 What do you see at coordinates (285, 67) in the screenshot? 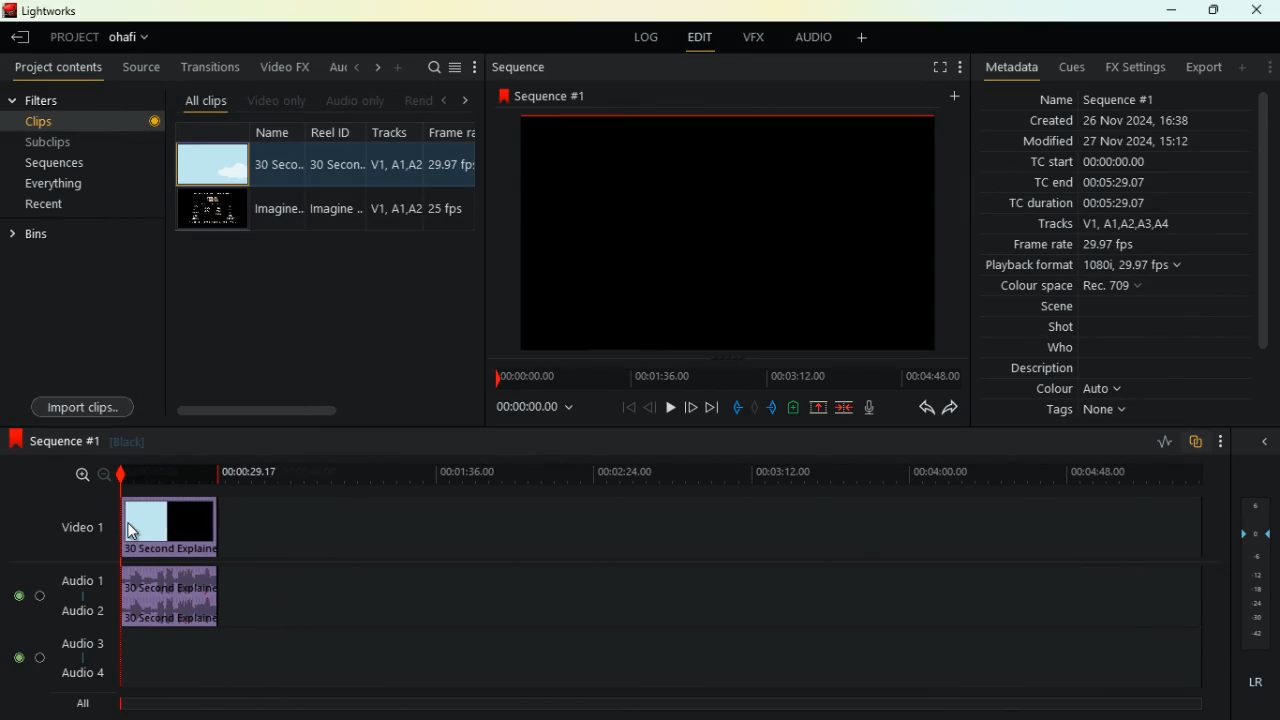
I see `video fx` at bounding box center [285, 67].